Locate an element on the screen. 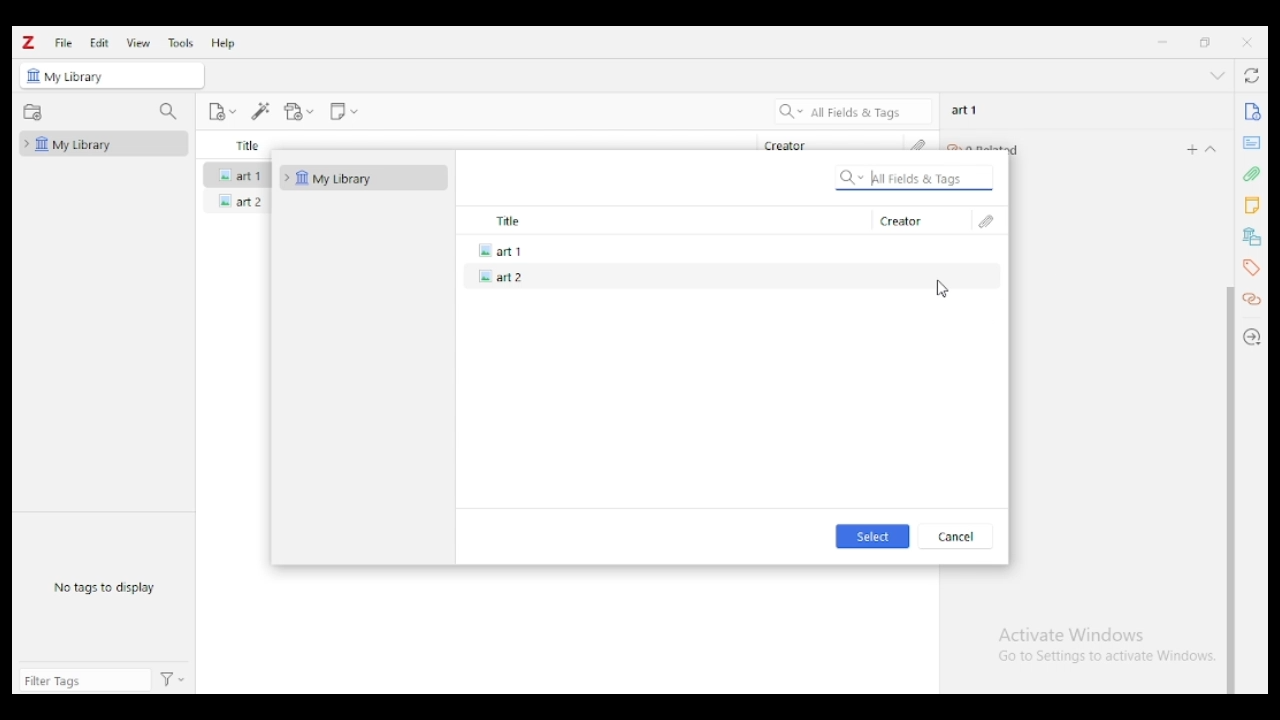 The height and width of the screenshot is (720, 1280). filter tags is located at coordinates (85, 680).